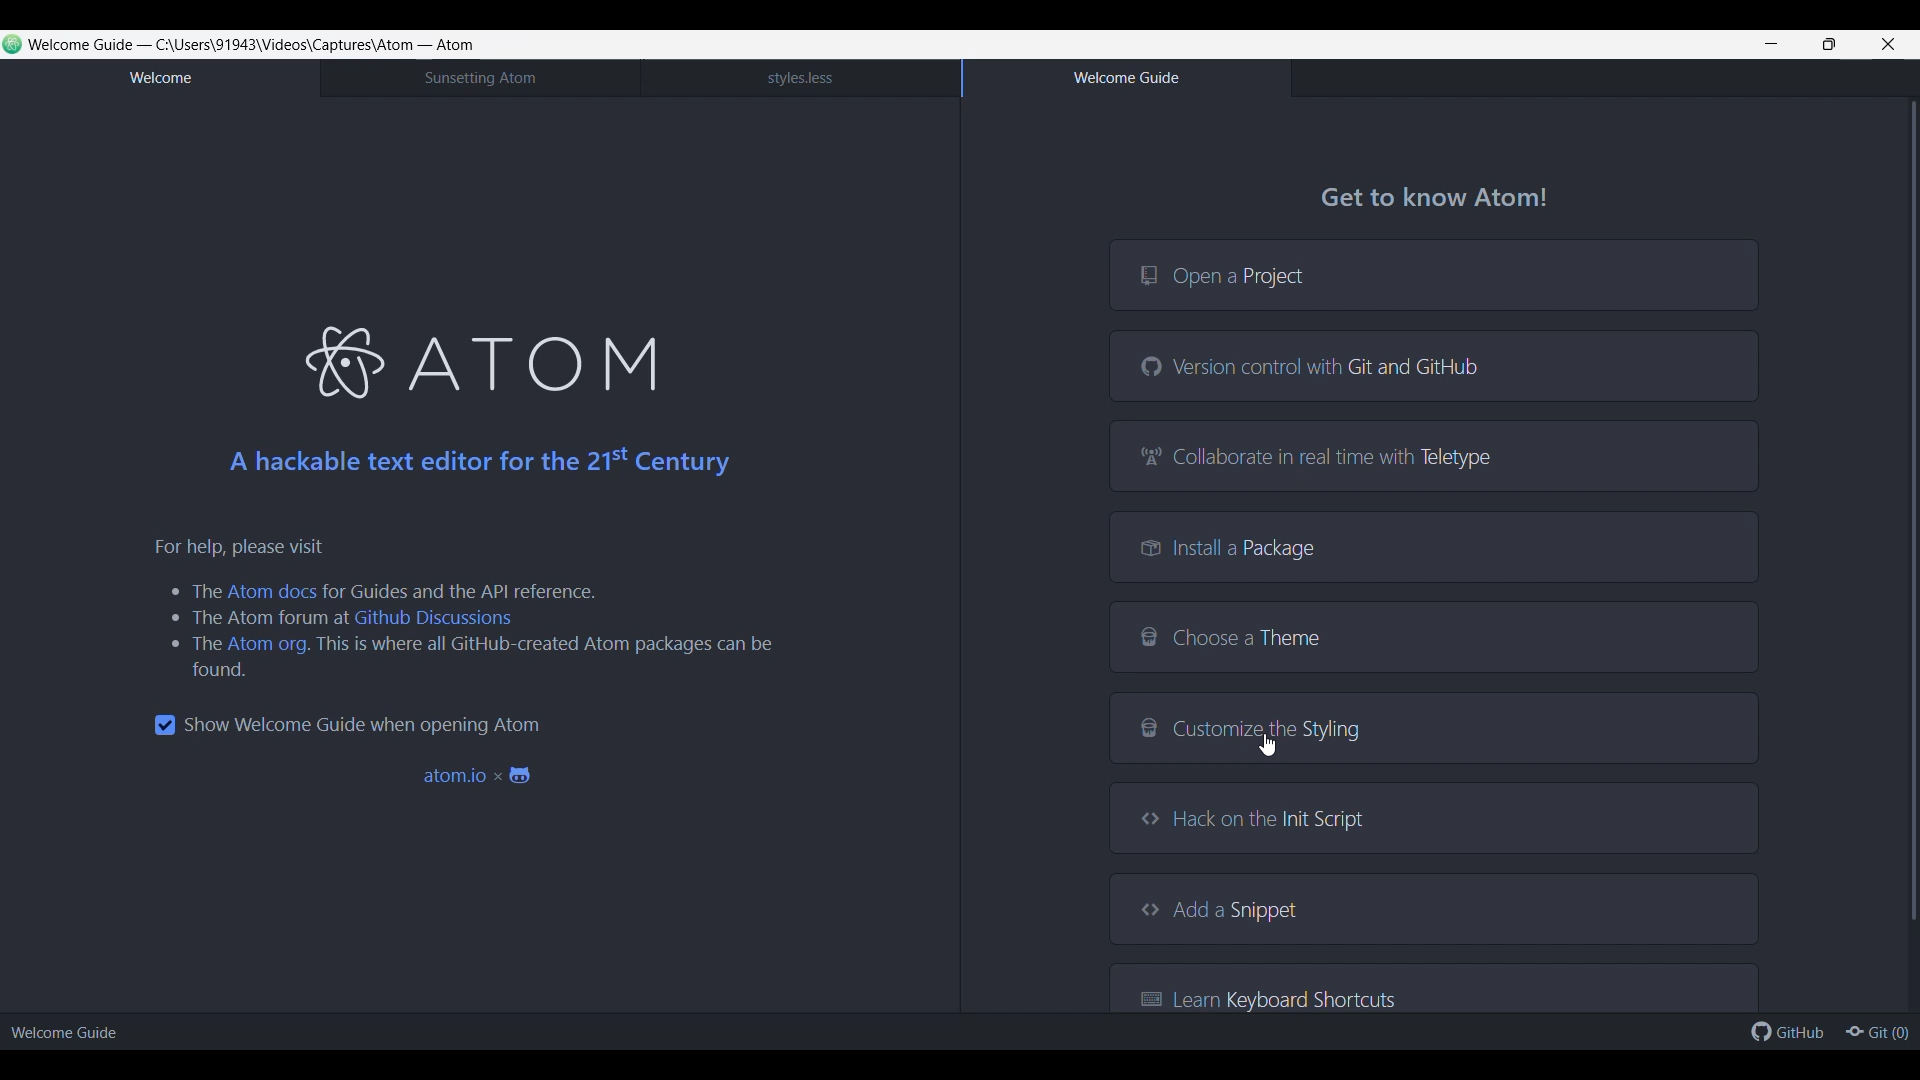 This screenshot has height=1080, width=1920. I want to click on style.less tab, so click(800, 78).